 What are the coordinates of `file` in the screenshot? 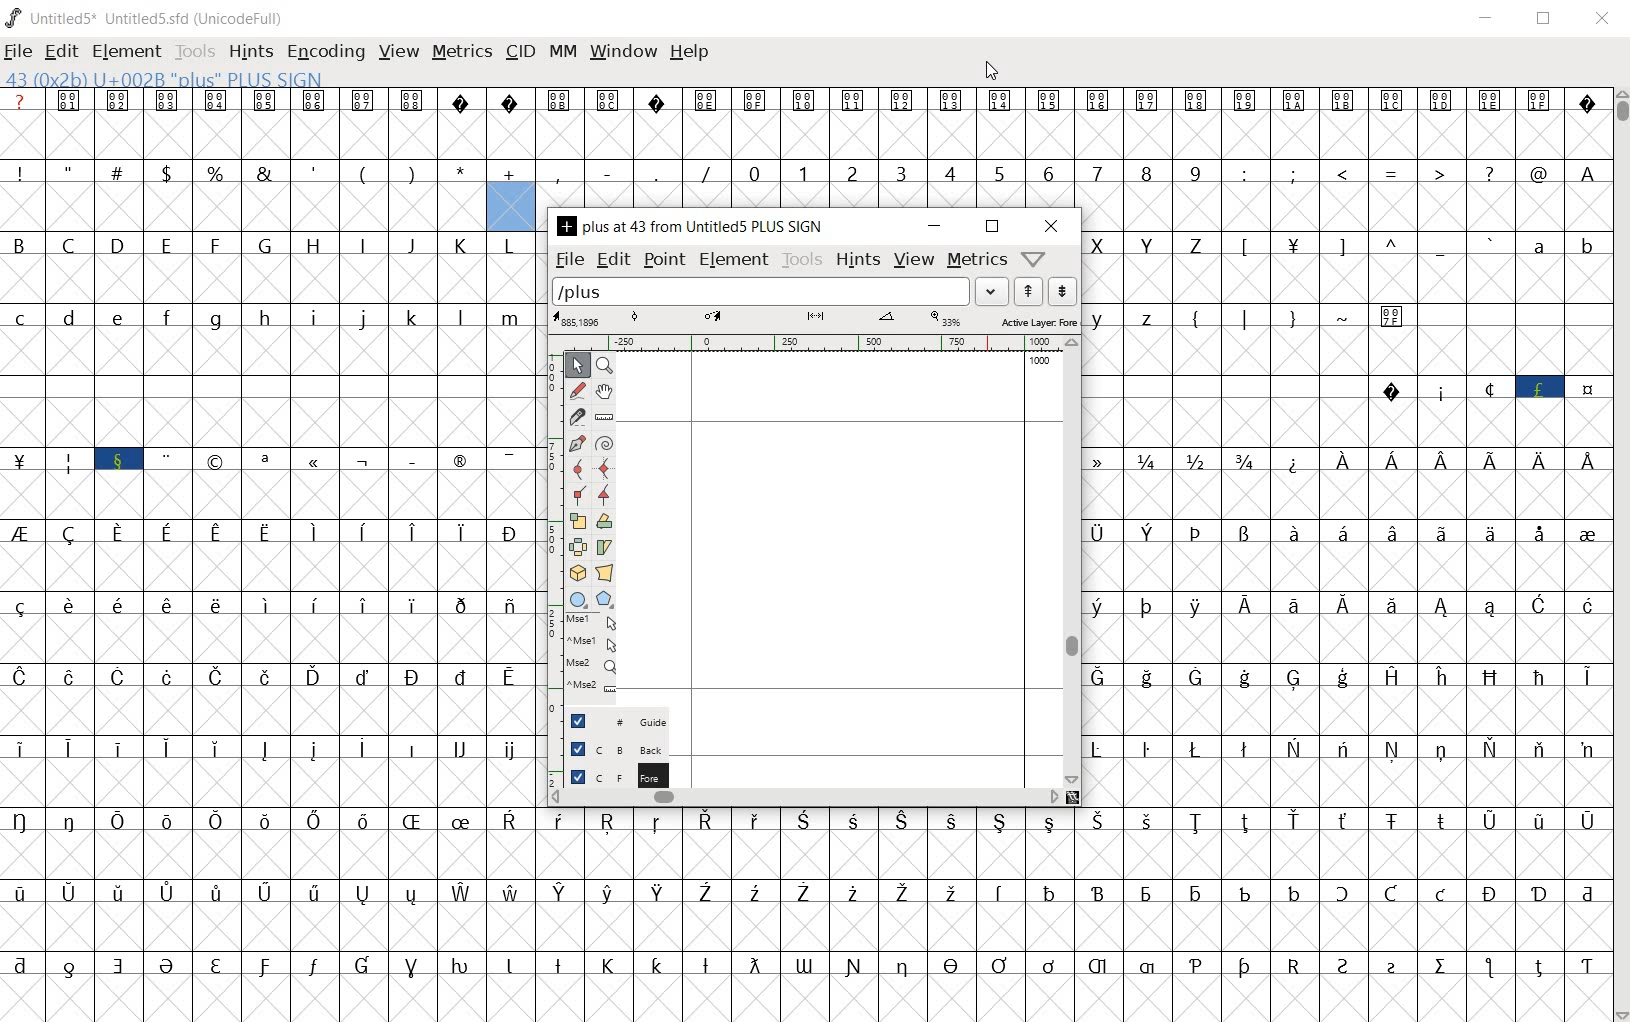 It's located at (19, 51).